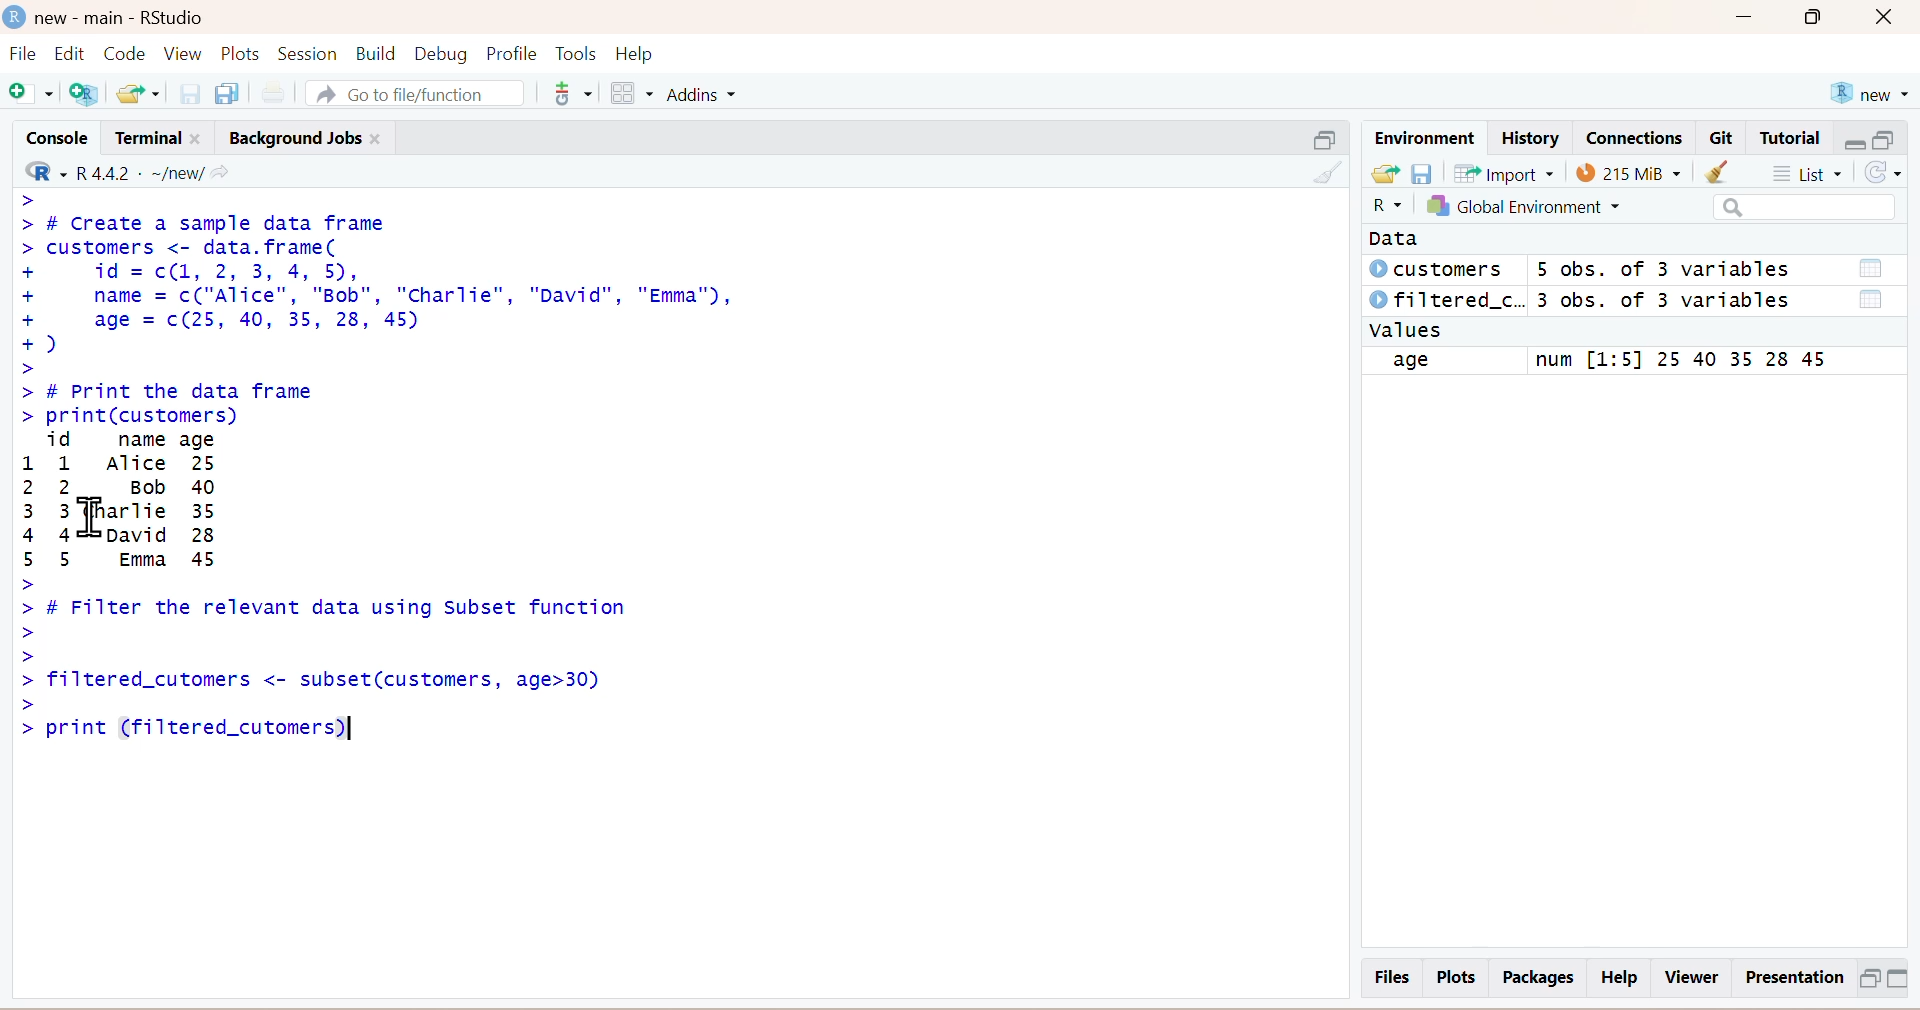 The image size is (1920, 1010). What do you see at coordinates (1813, 173) in the screenshot?
I see `List` at bounding box center [1813, 173].